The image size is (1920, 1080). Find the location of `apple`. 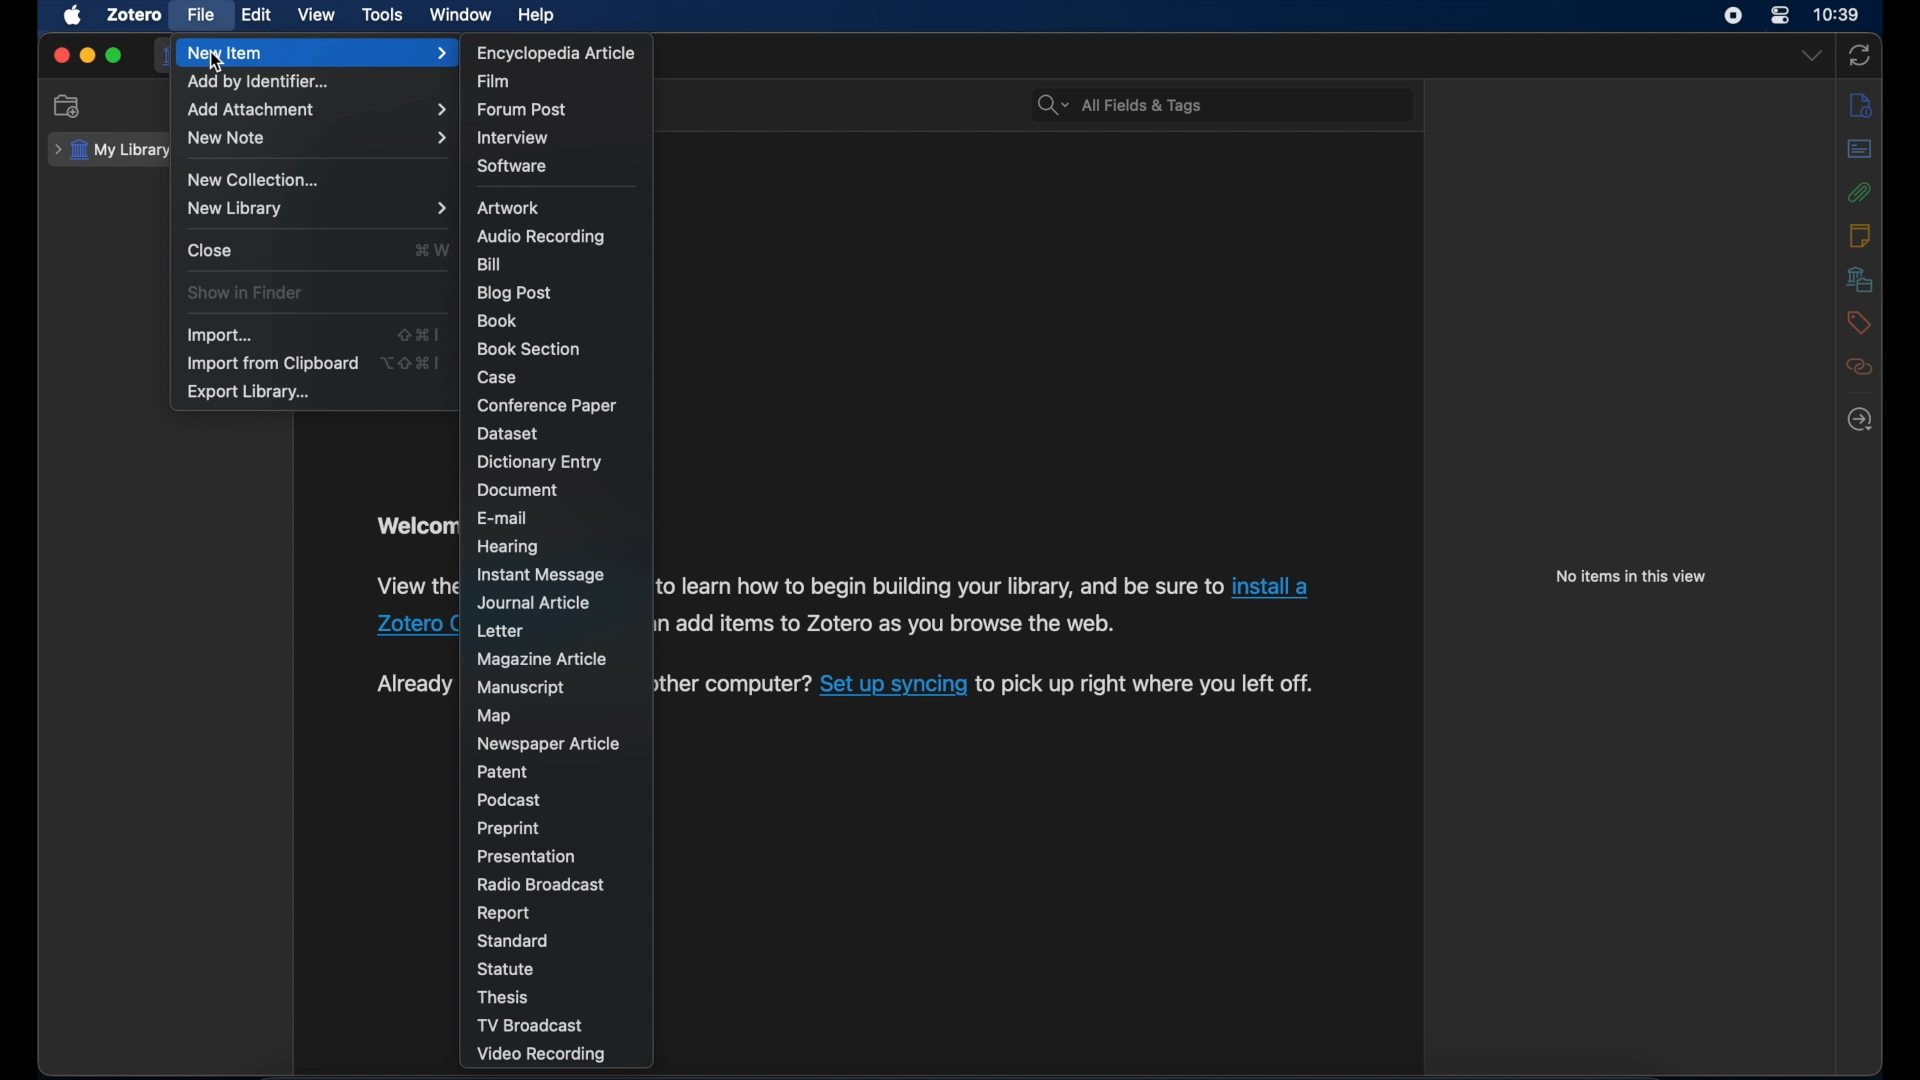

apple is located at coordinates (72, 16).